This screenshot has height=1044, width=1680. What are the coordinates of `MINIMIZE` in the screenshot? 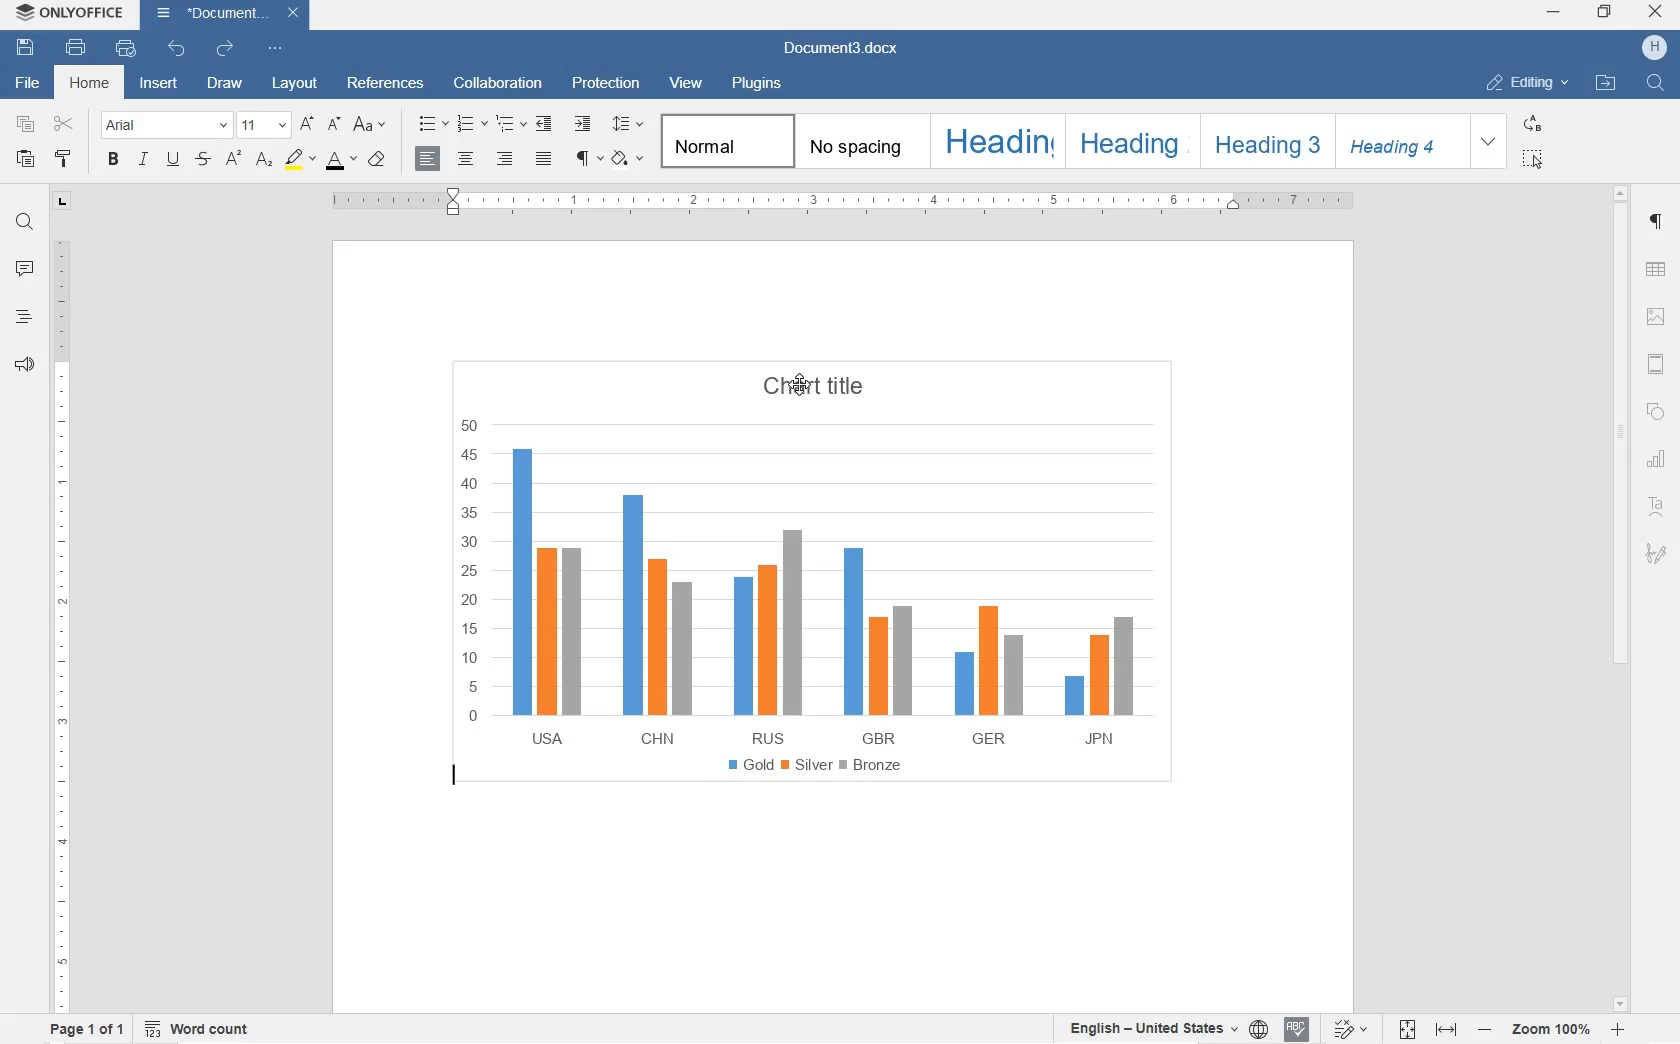 It's located at (1555, 13).